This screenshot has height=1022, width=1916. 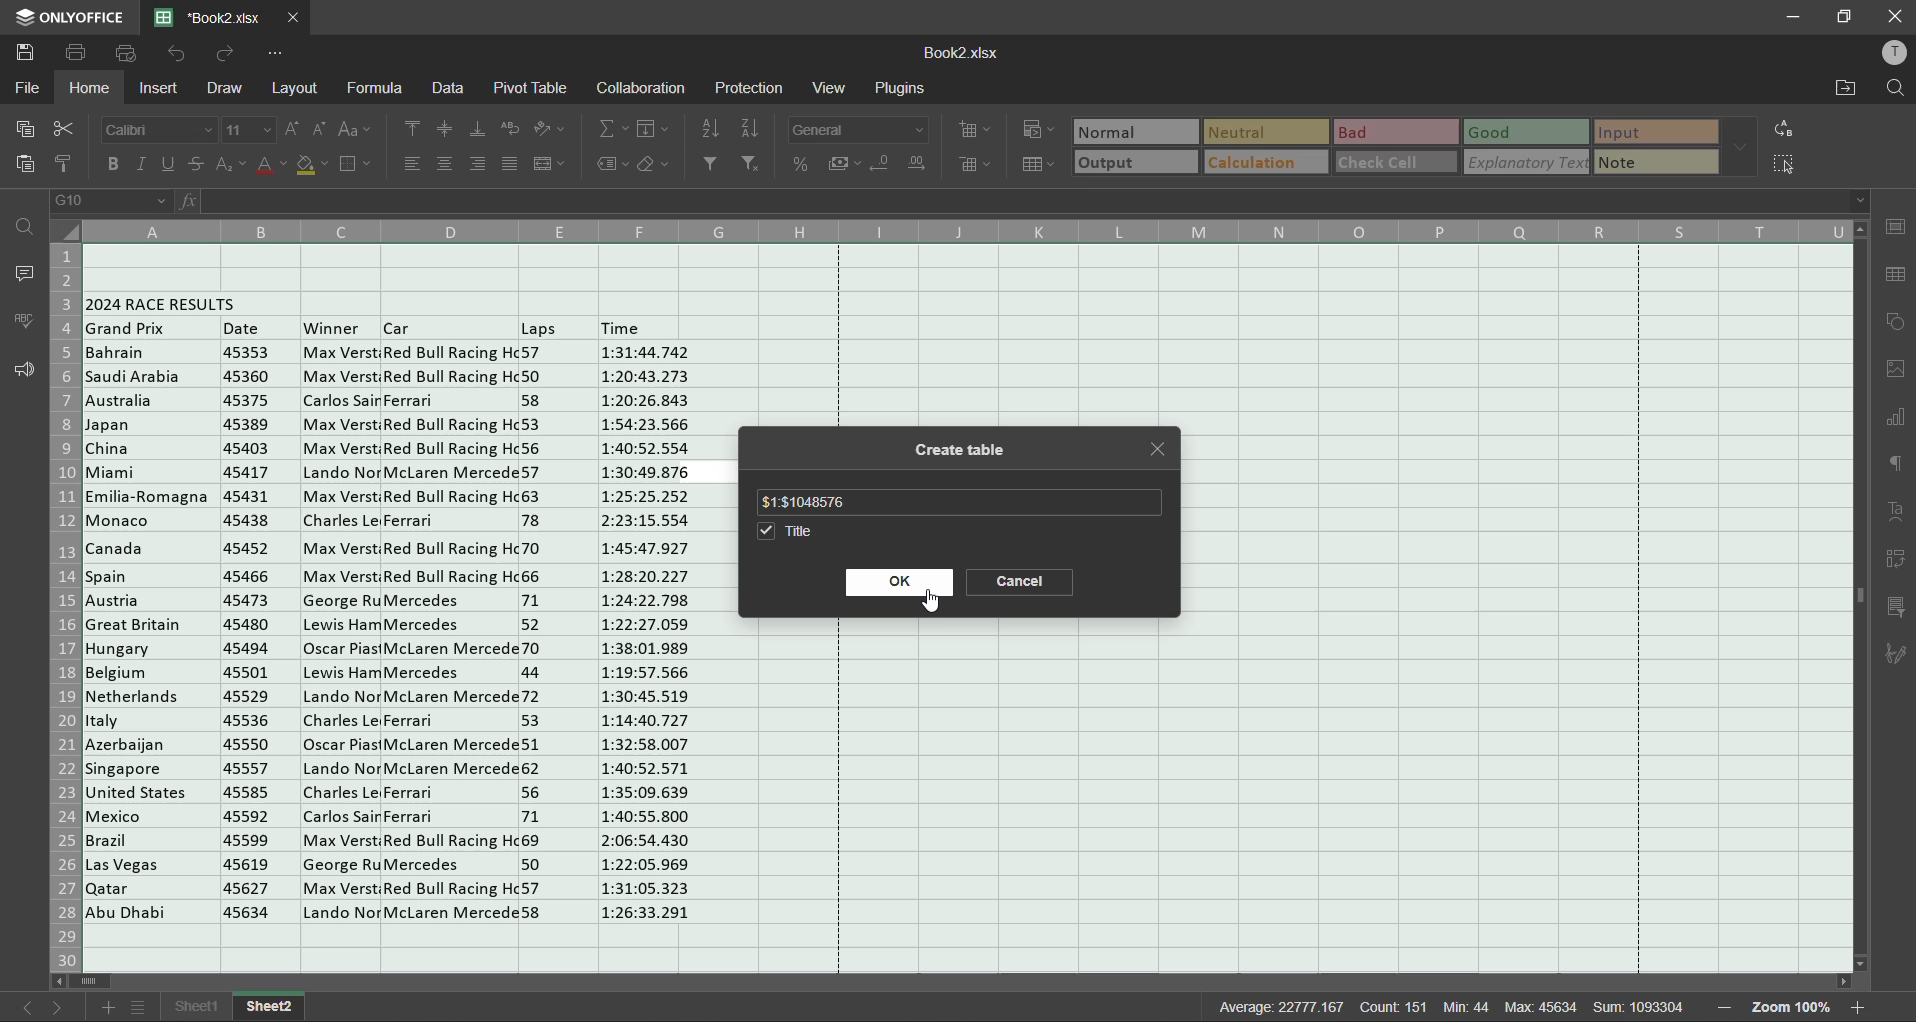 I want to click on Time, so click(x=646, y=639).